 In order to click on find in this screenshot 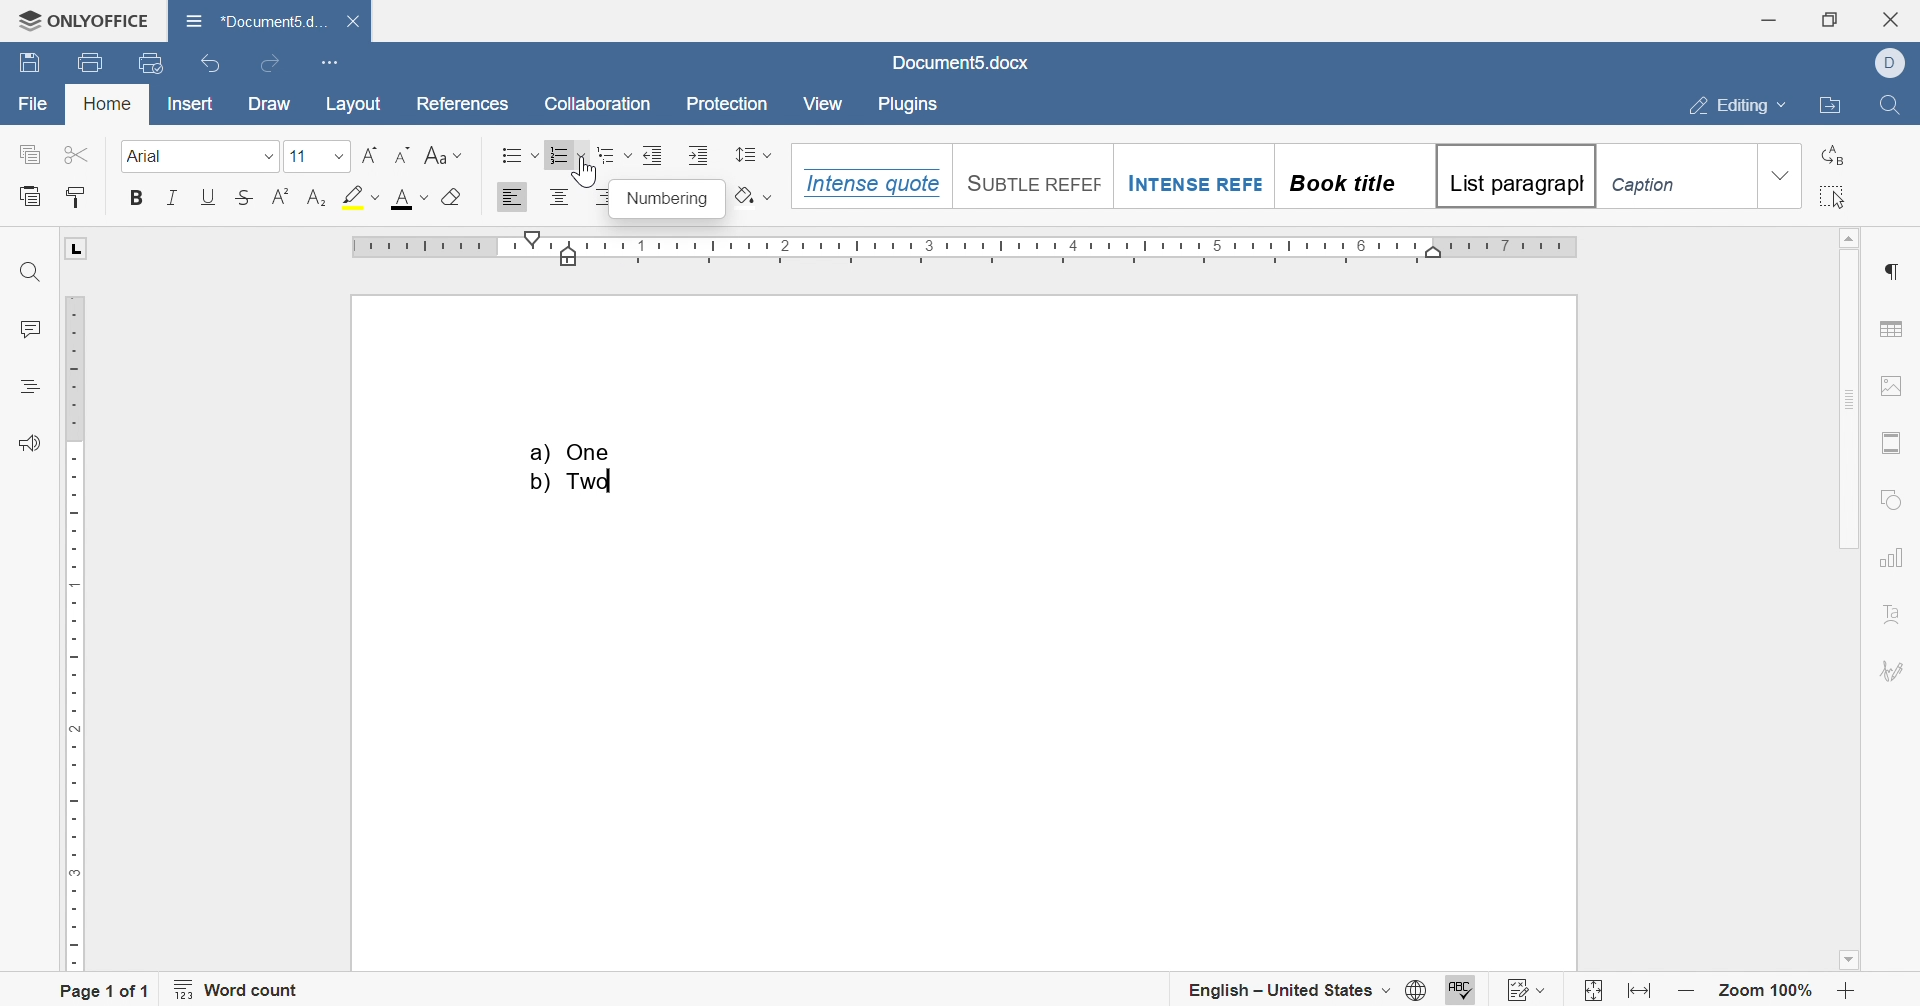, I will do `click(31, 275)`.